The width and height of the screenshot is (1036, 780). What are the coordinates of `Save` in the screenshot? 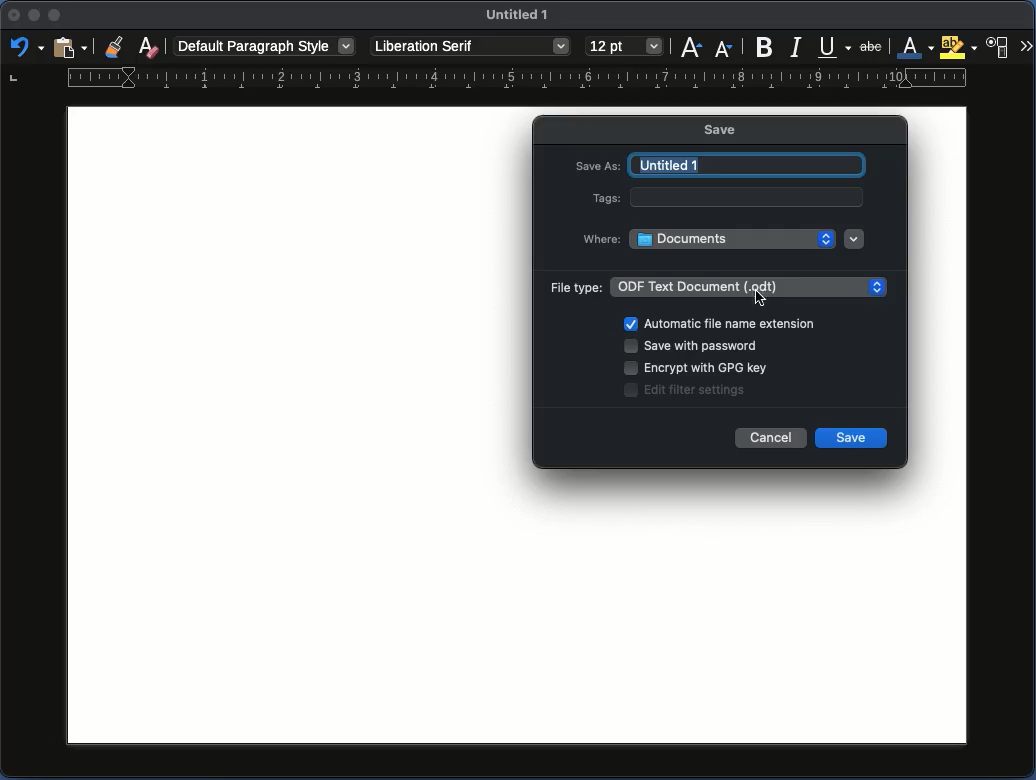 It's located at (730, 130).